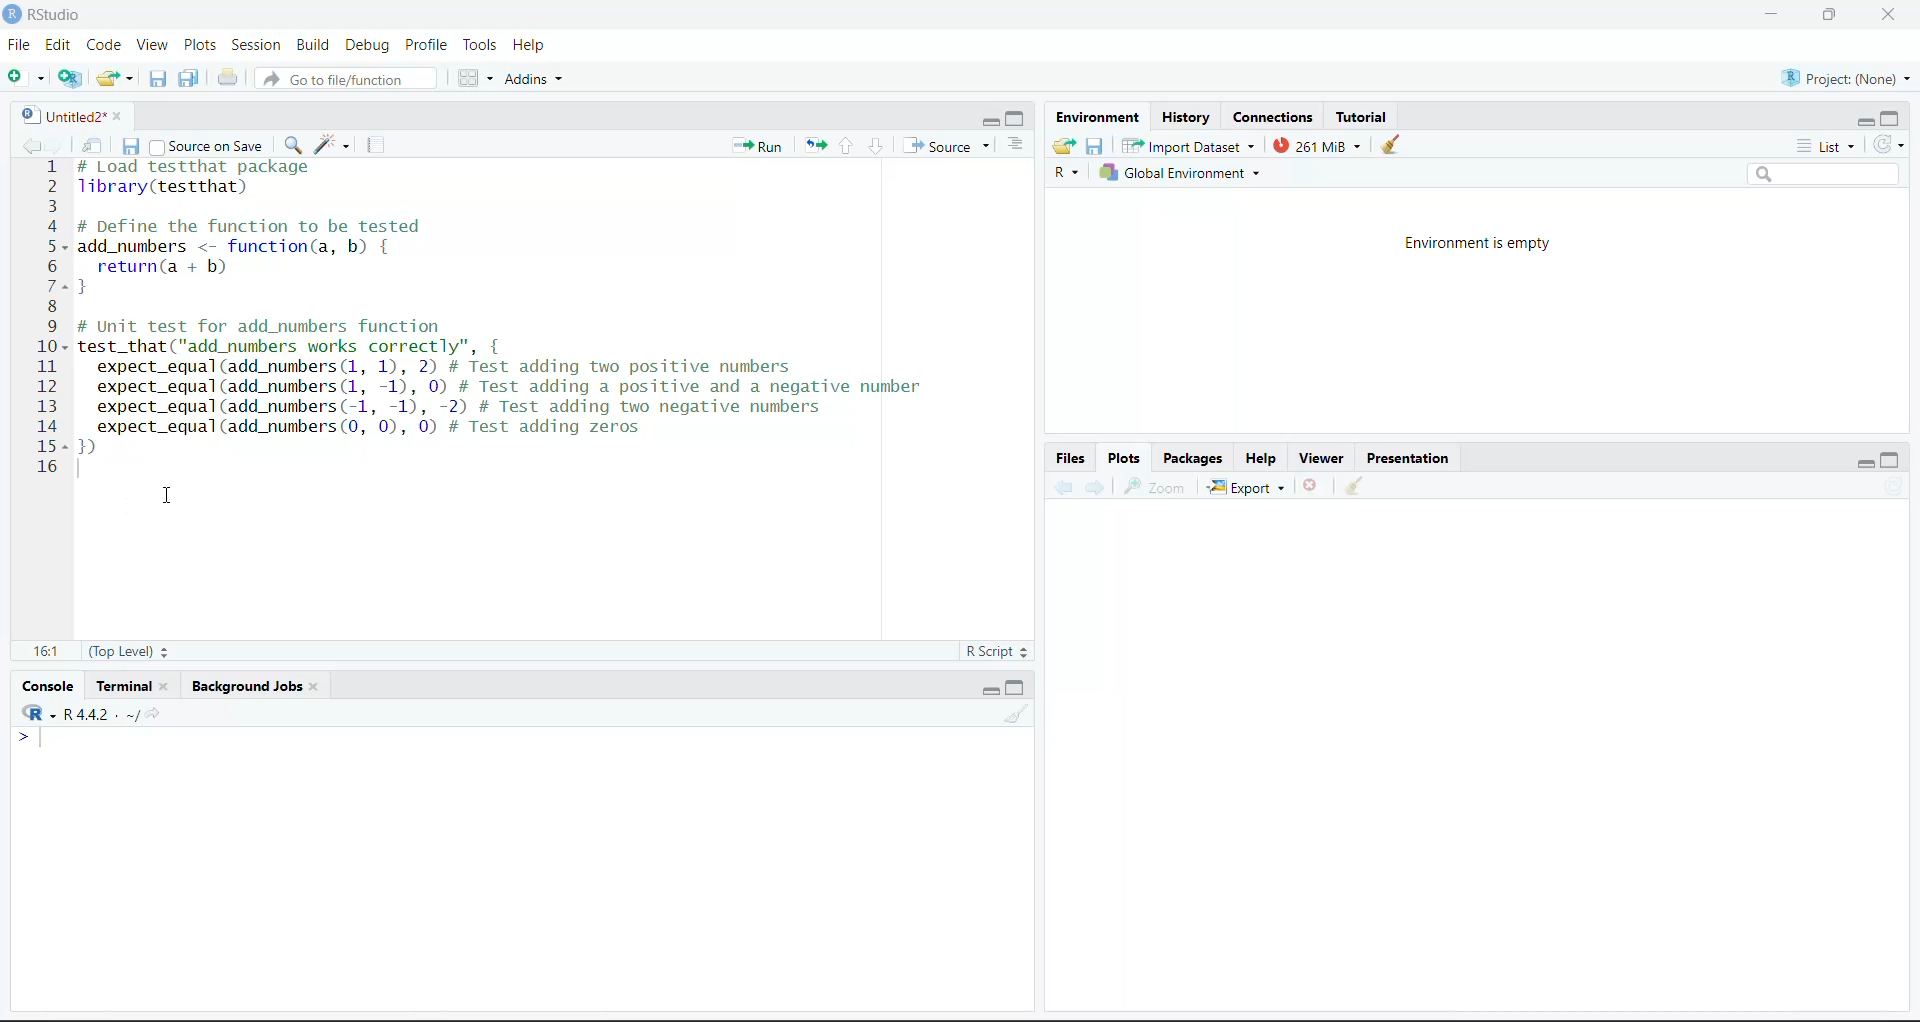 The height and width of the screenshot is (1022, 1920). Describe the element at coordinates (1122, 458) in the screenshot. I see `Plots` at that location.